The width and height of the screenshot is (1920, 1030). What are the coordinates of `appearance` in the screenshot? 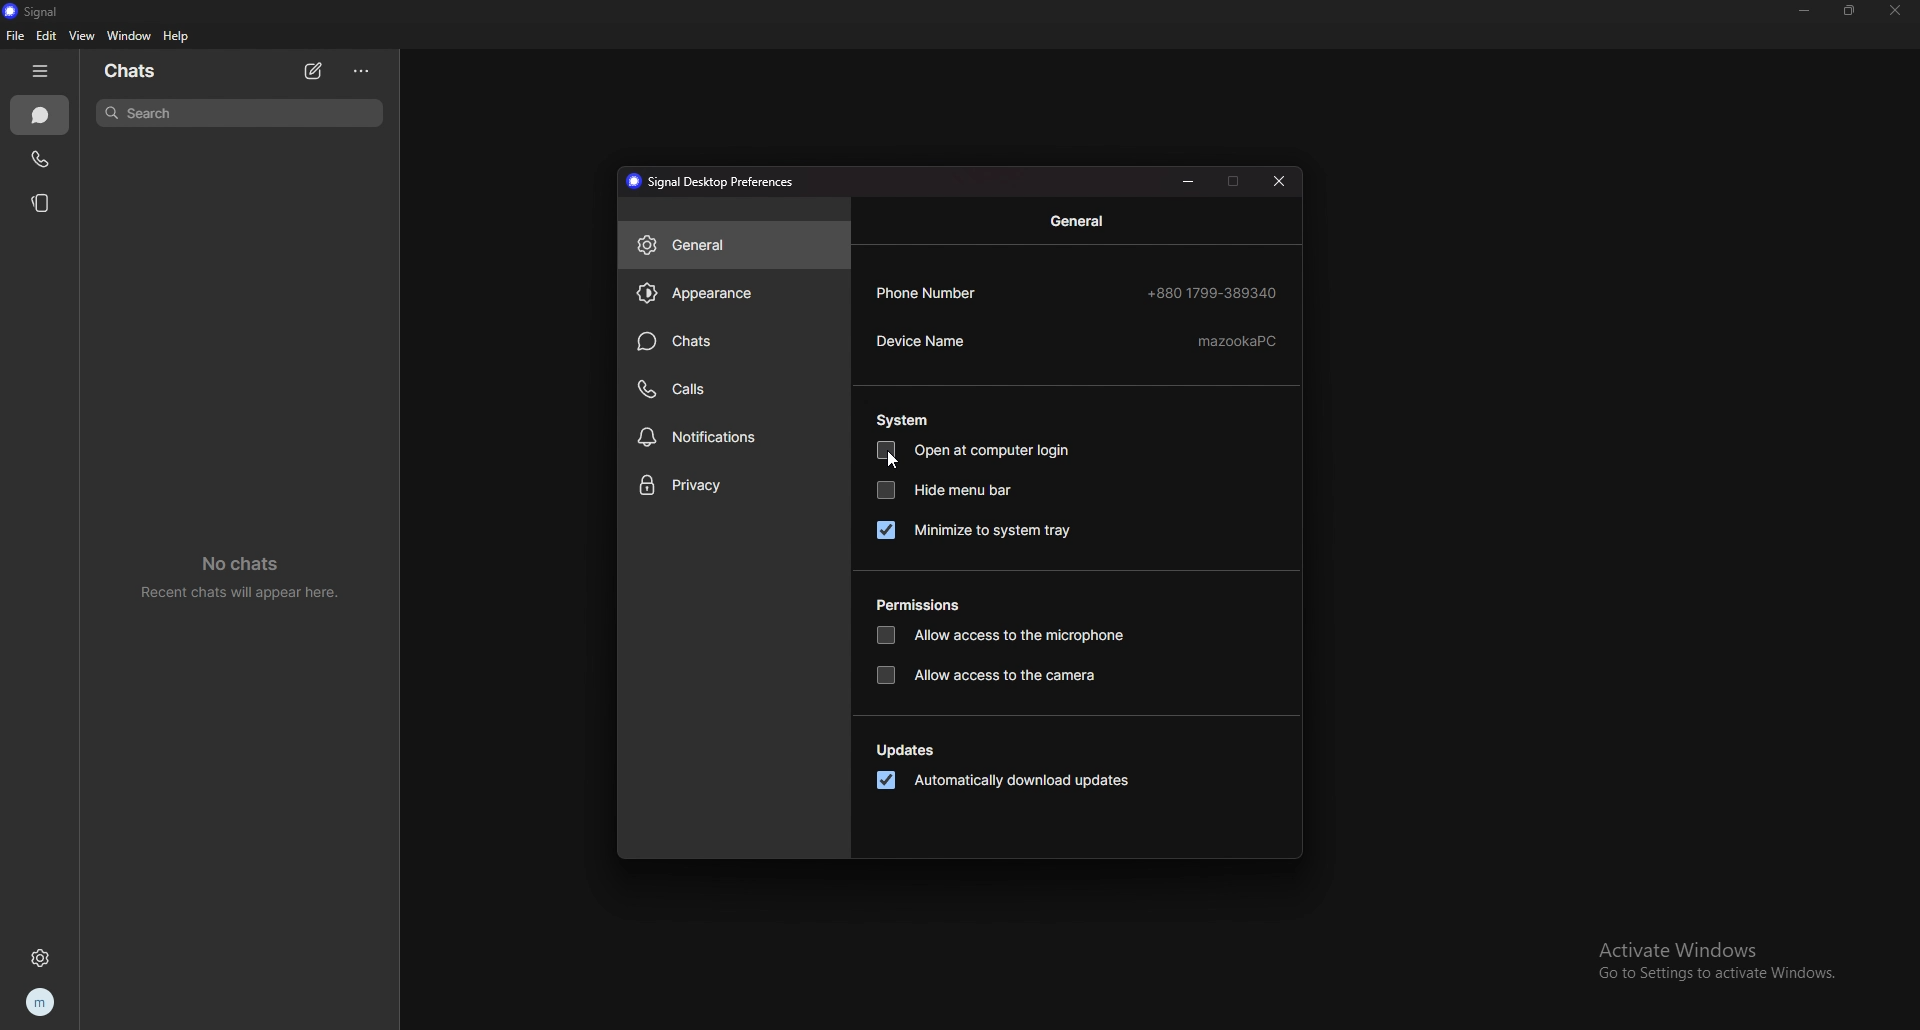 It's located at (734, 292).